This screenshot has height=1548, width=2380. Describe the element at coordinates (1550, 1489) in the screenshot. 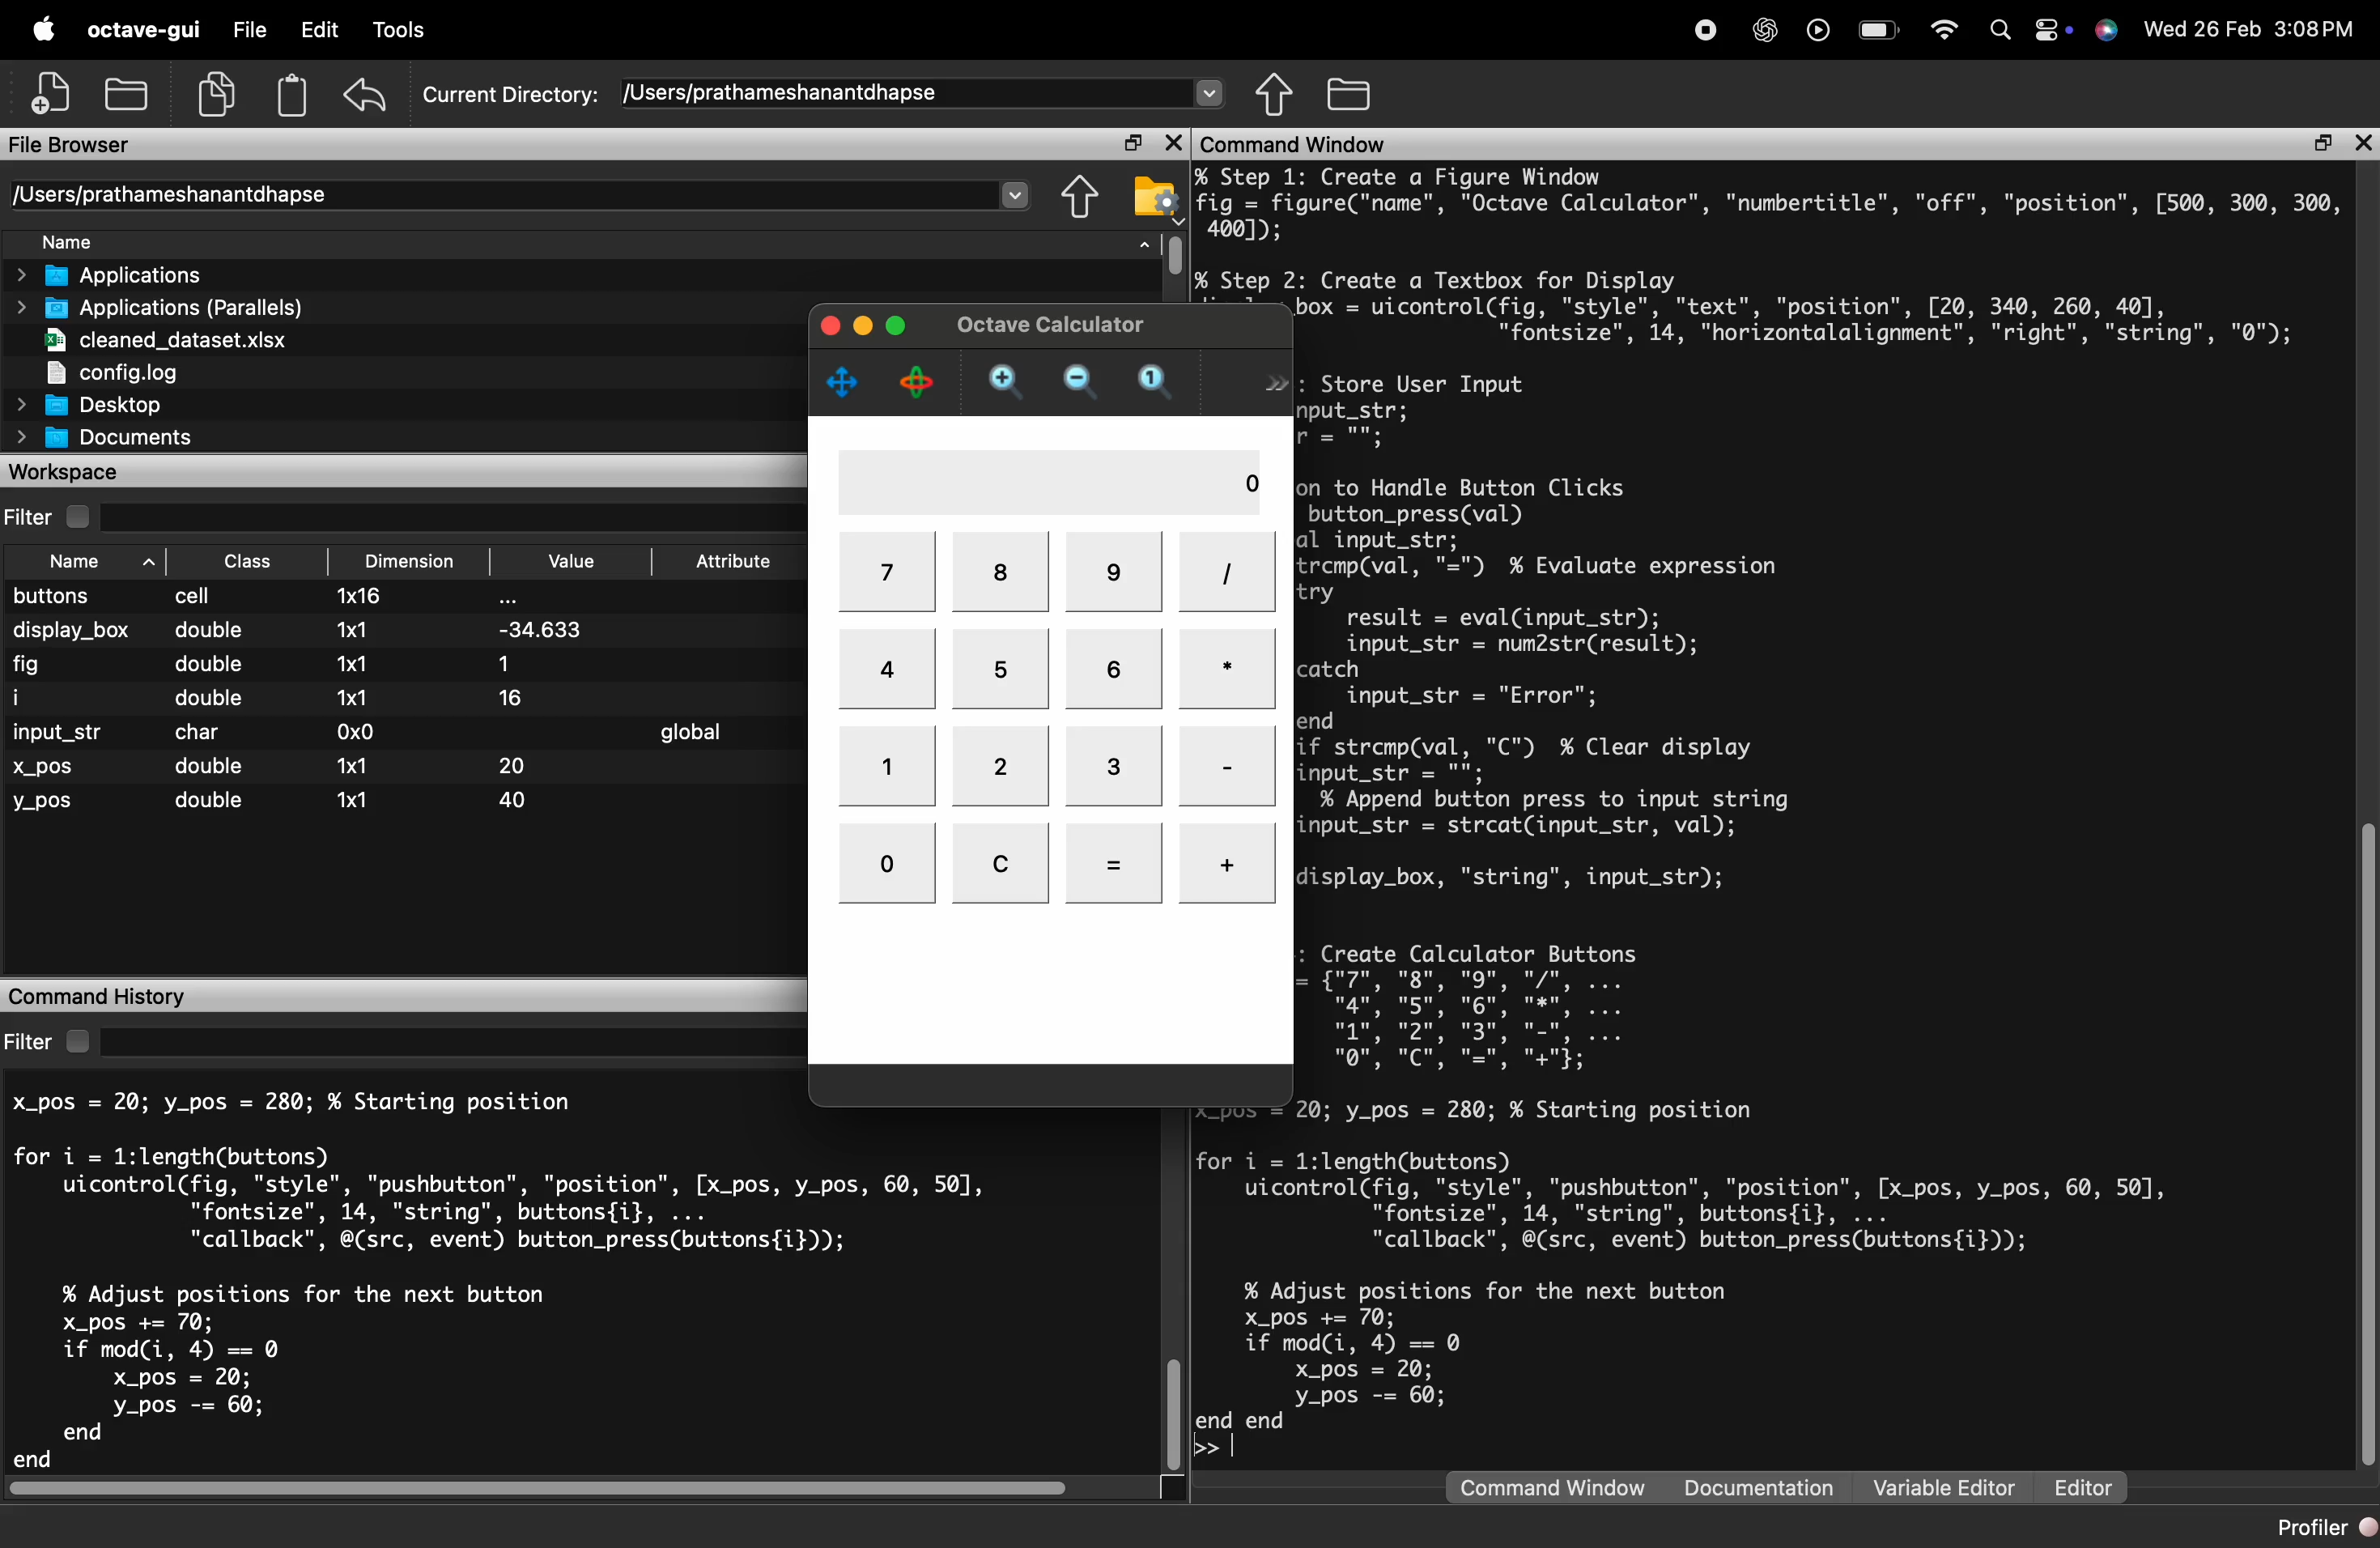

I see `Command Window` at that location.